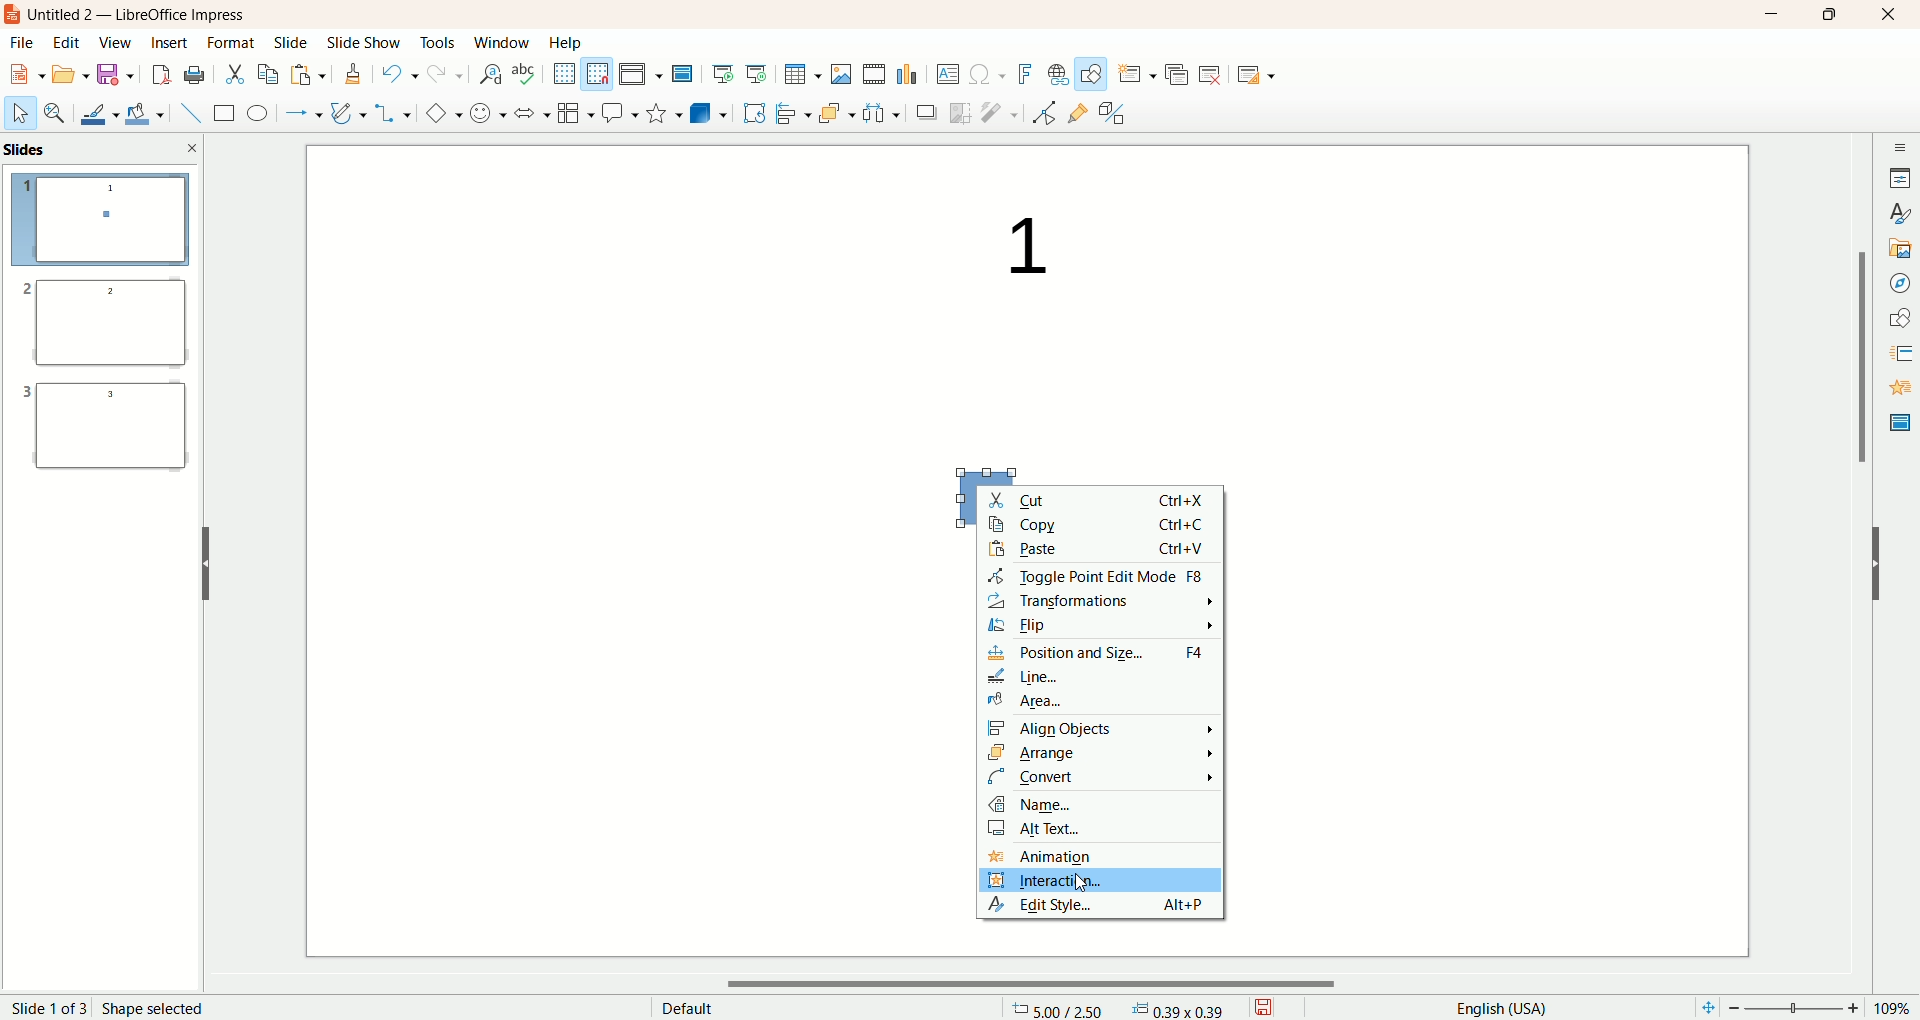  Describe the element at coordinates (1196, 650) in the screenshot. I see `f4` at that location.